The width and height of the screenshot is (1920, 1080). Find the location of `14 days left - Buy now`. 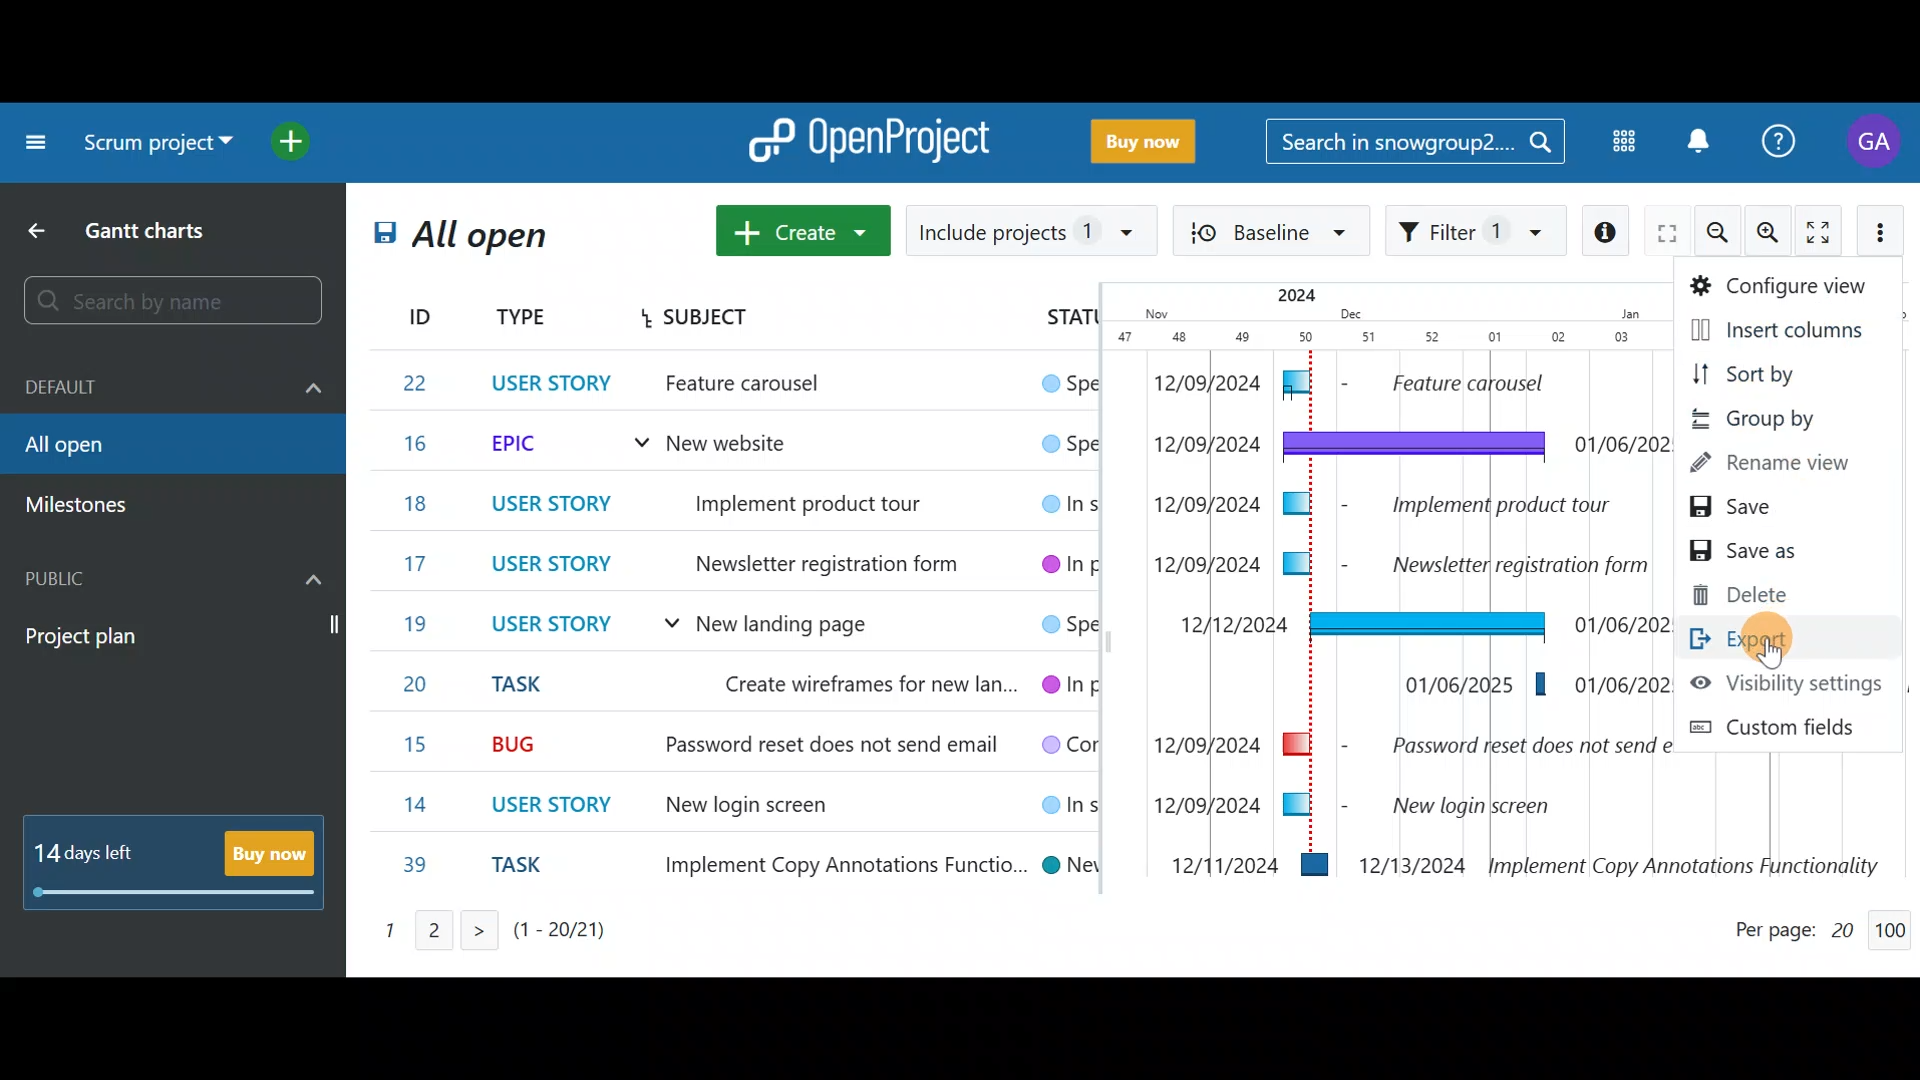

14 days left - Buy now is located at coordinates (175, 862).